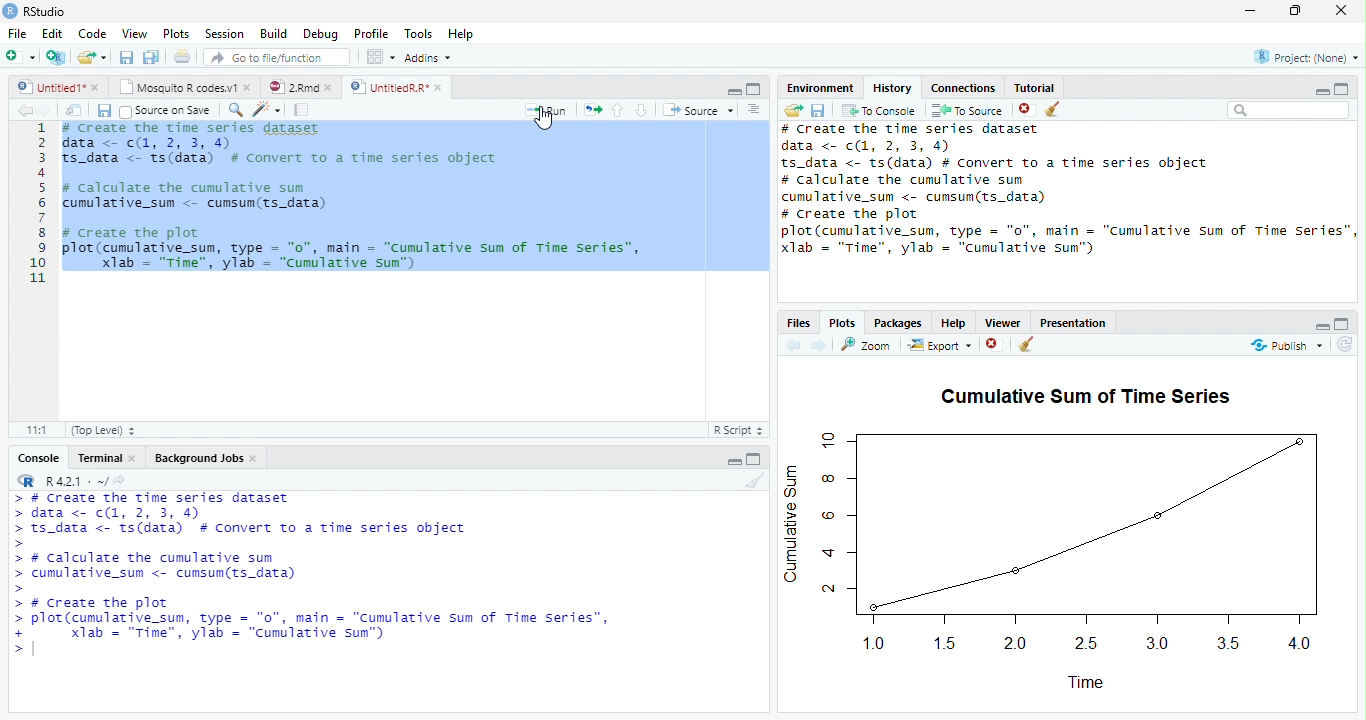 This screenshot has width=1366, height=720. I want to click on Time, so click(1106, 685).